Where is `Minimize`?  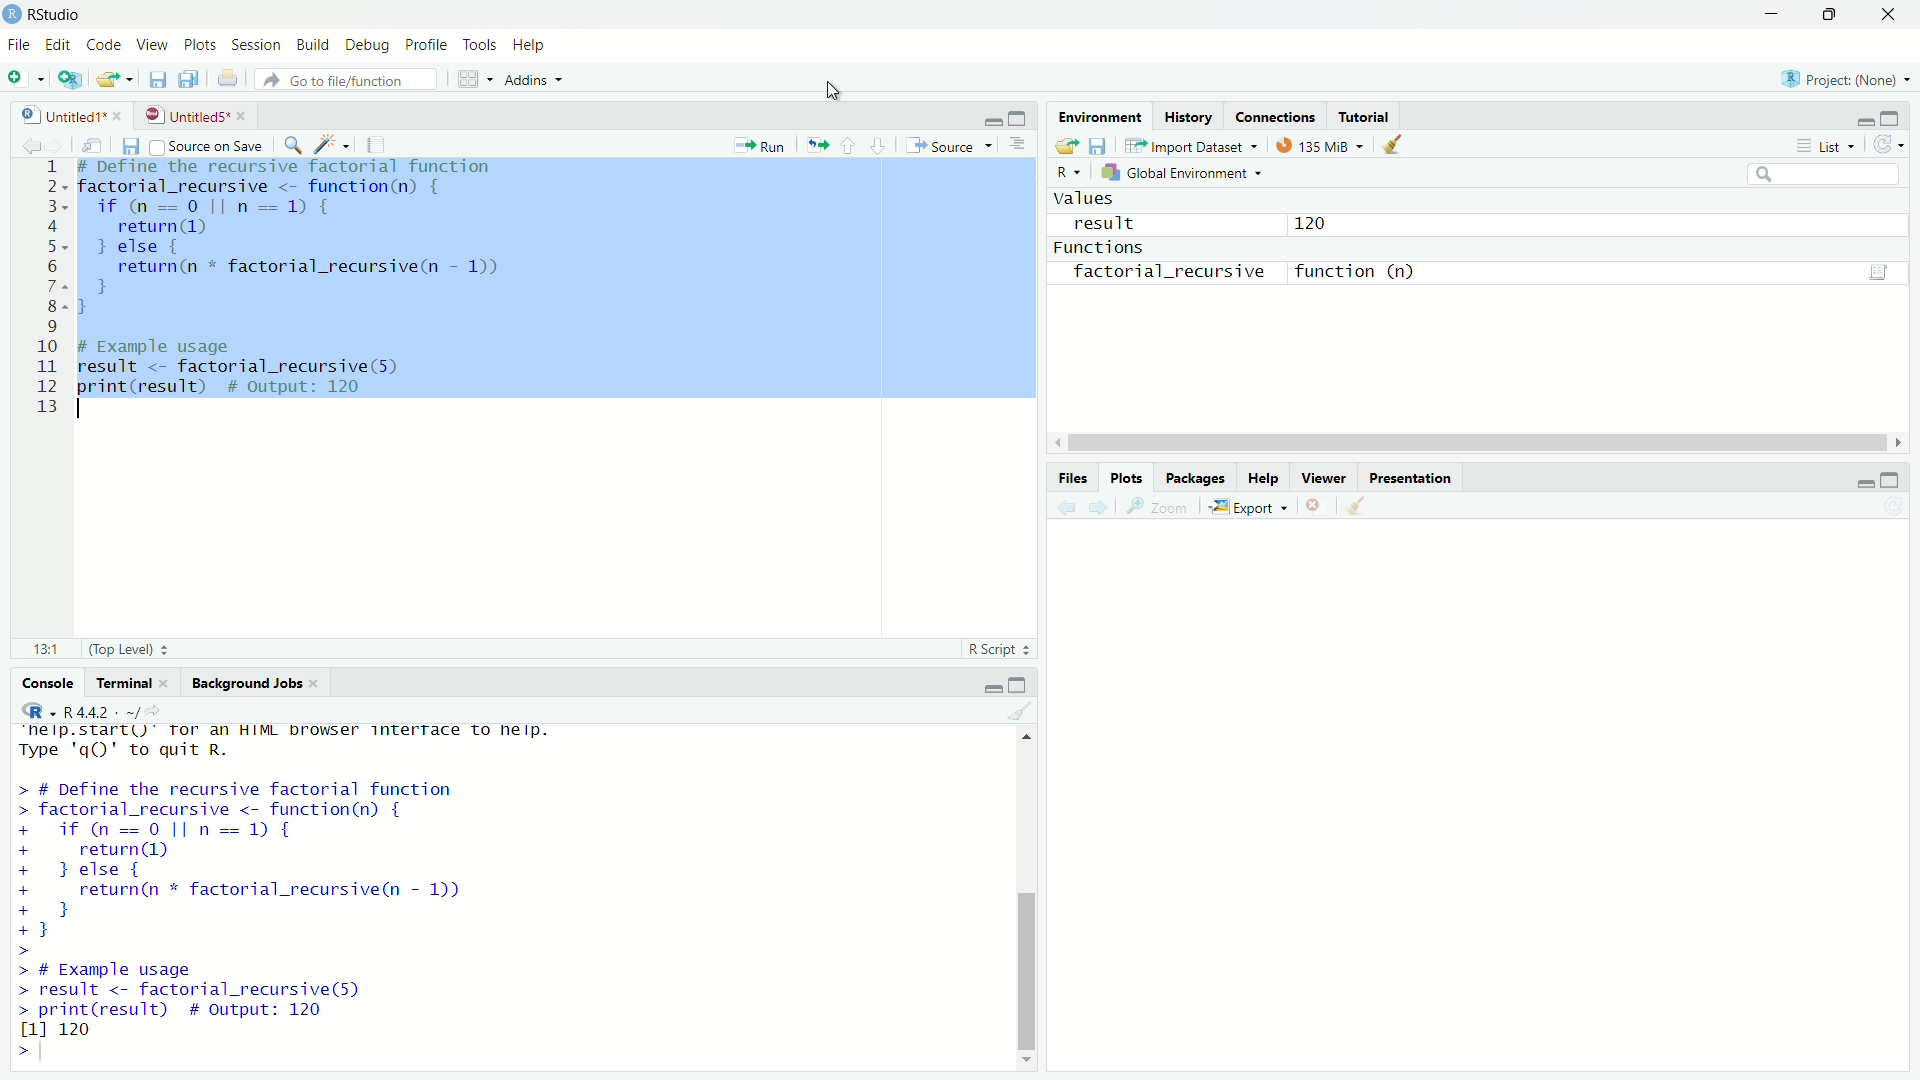
Minimize is located at coordinates (1863, 121).